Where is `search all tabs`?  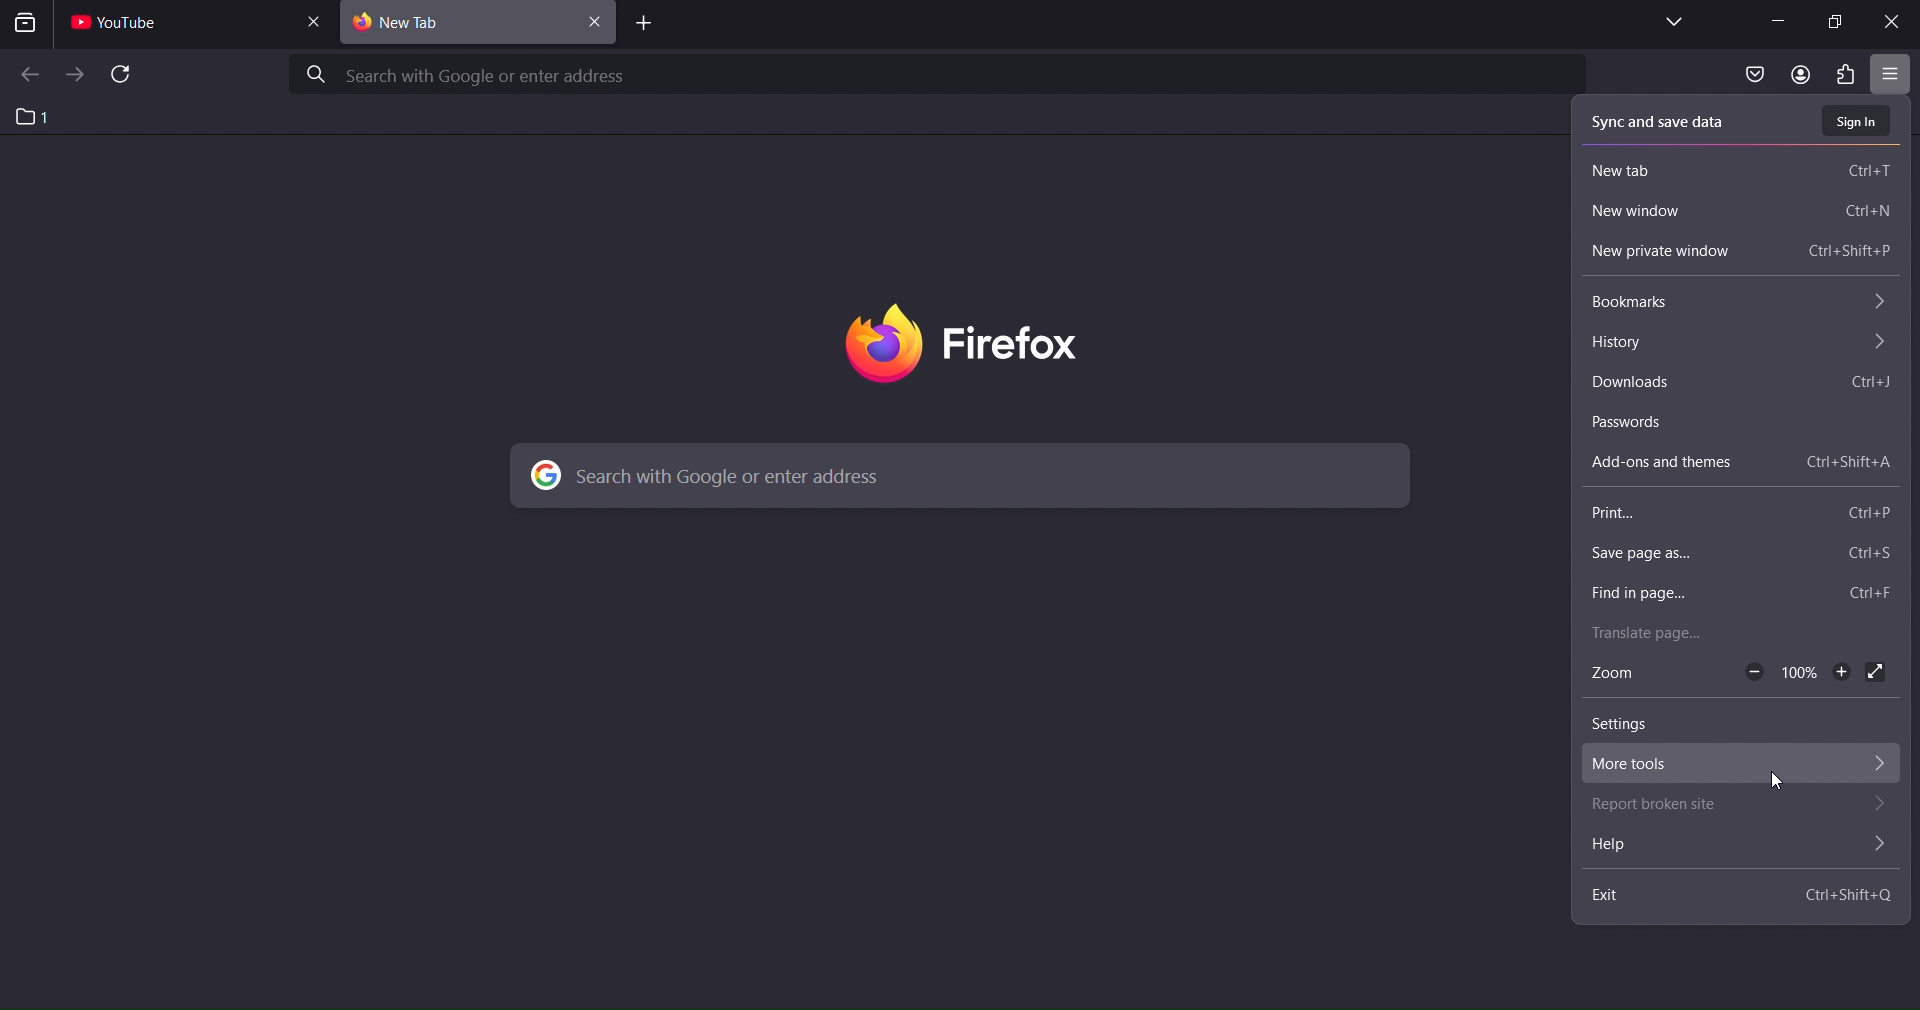 search all tabs is located at coordinates (29, 26).